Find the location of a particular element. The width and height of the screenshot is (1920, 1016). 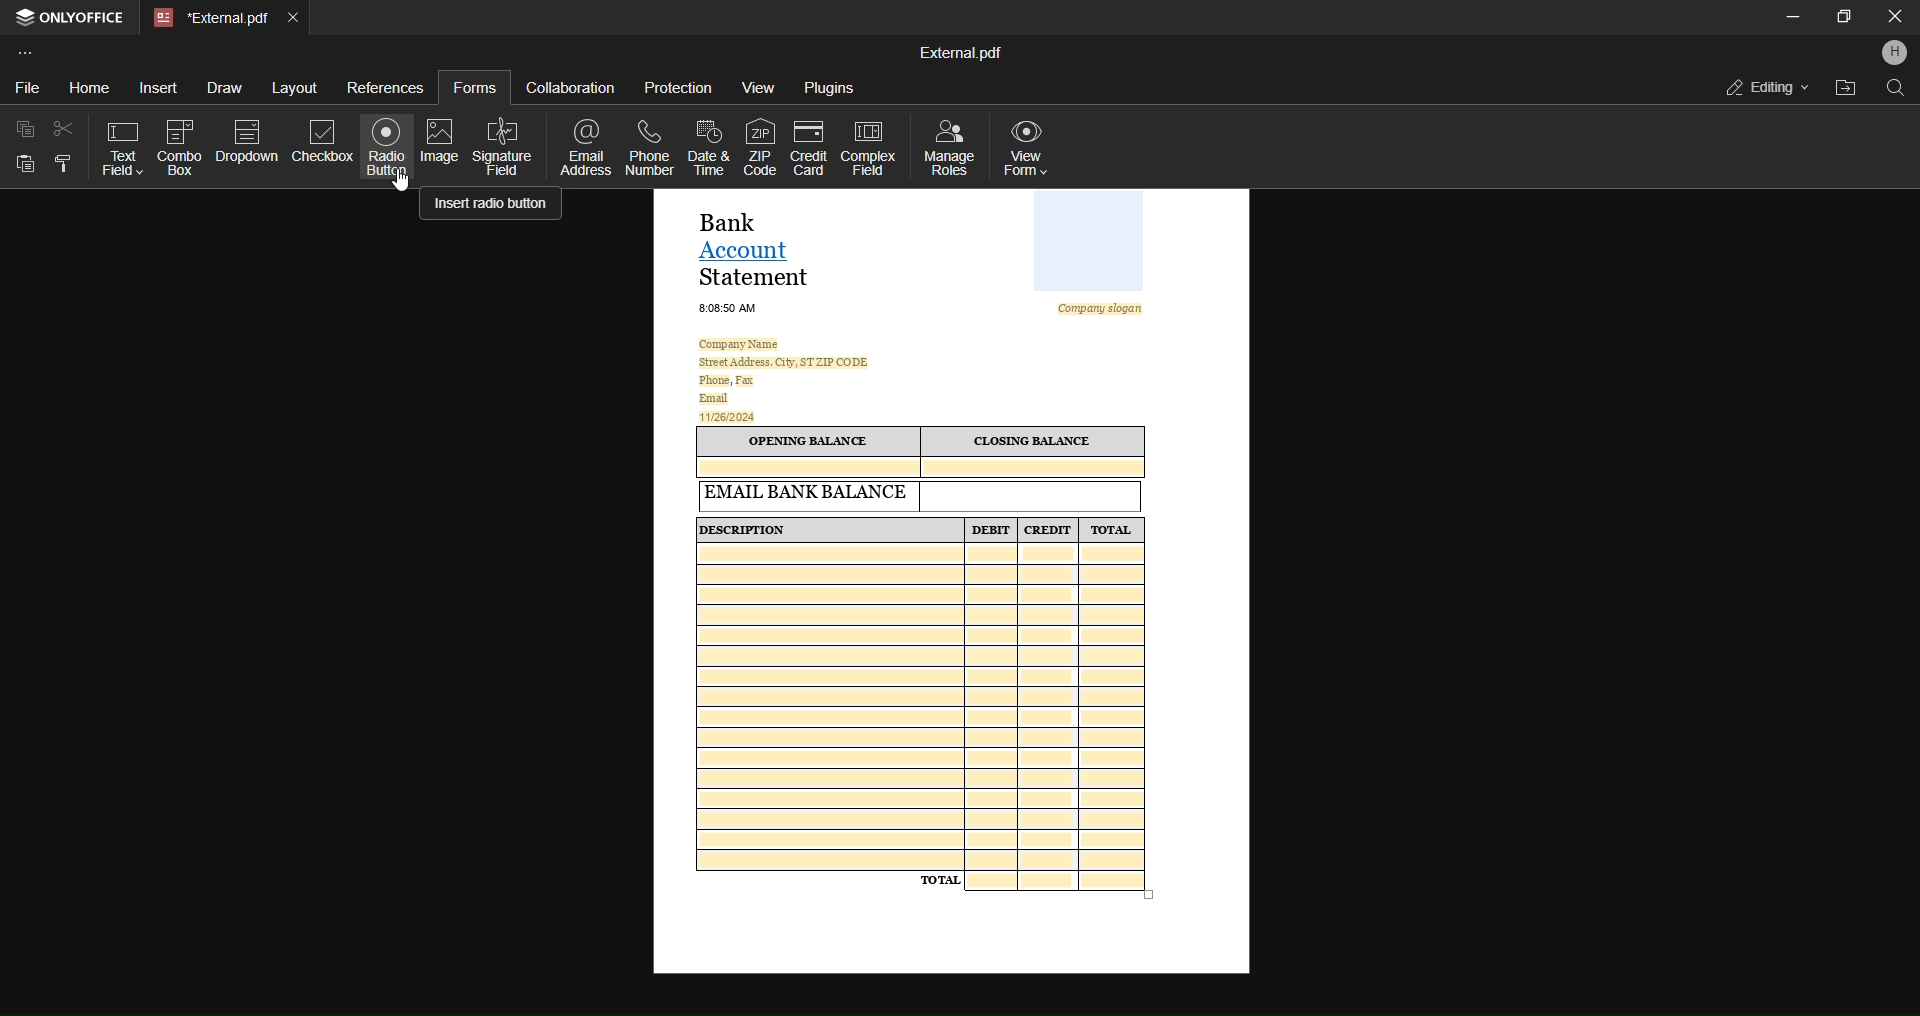

minimize is located at coordinates (1791, 20).